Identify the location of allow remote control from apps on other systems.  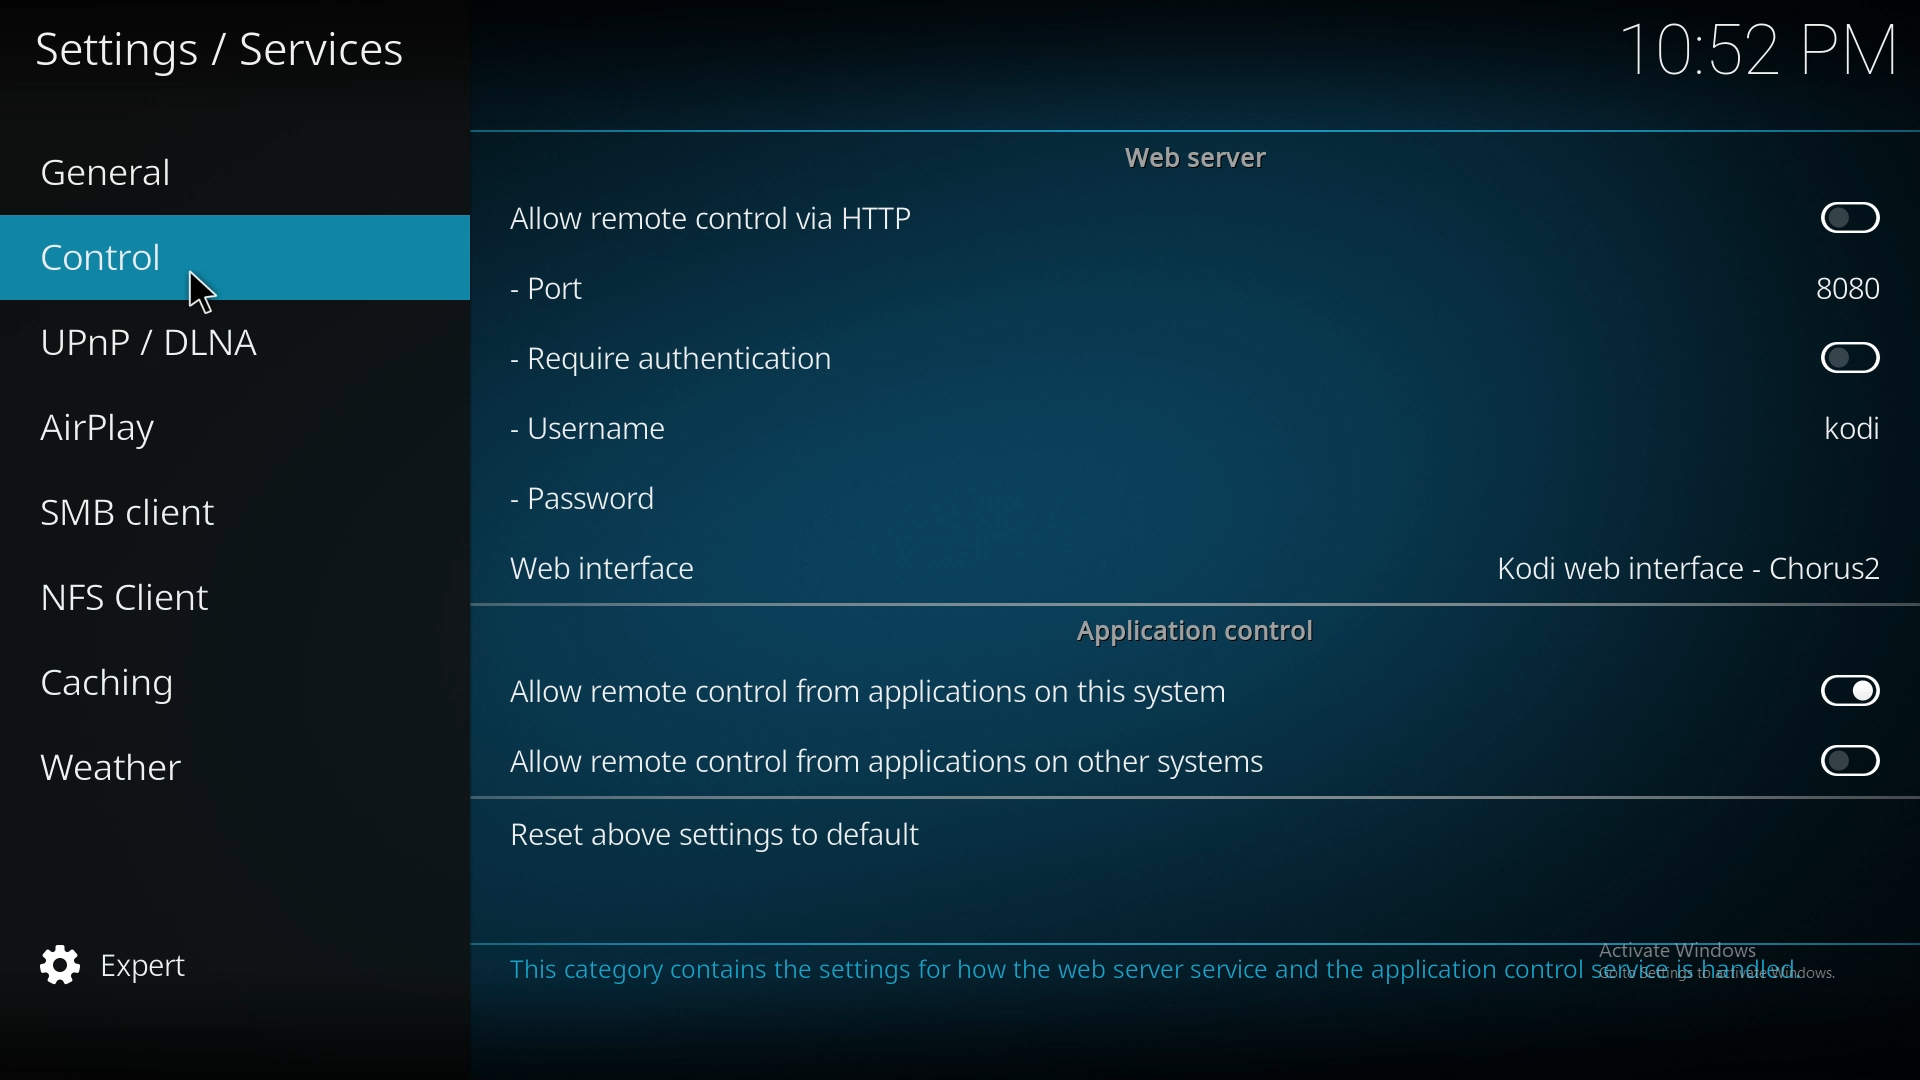
(892, 762).